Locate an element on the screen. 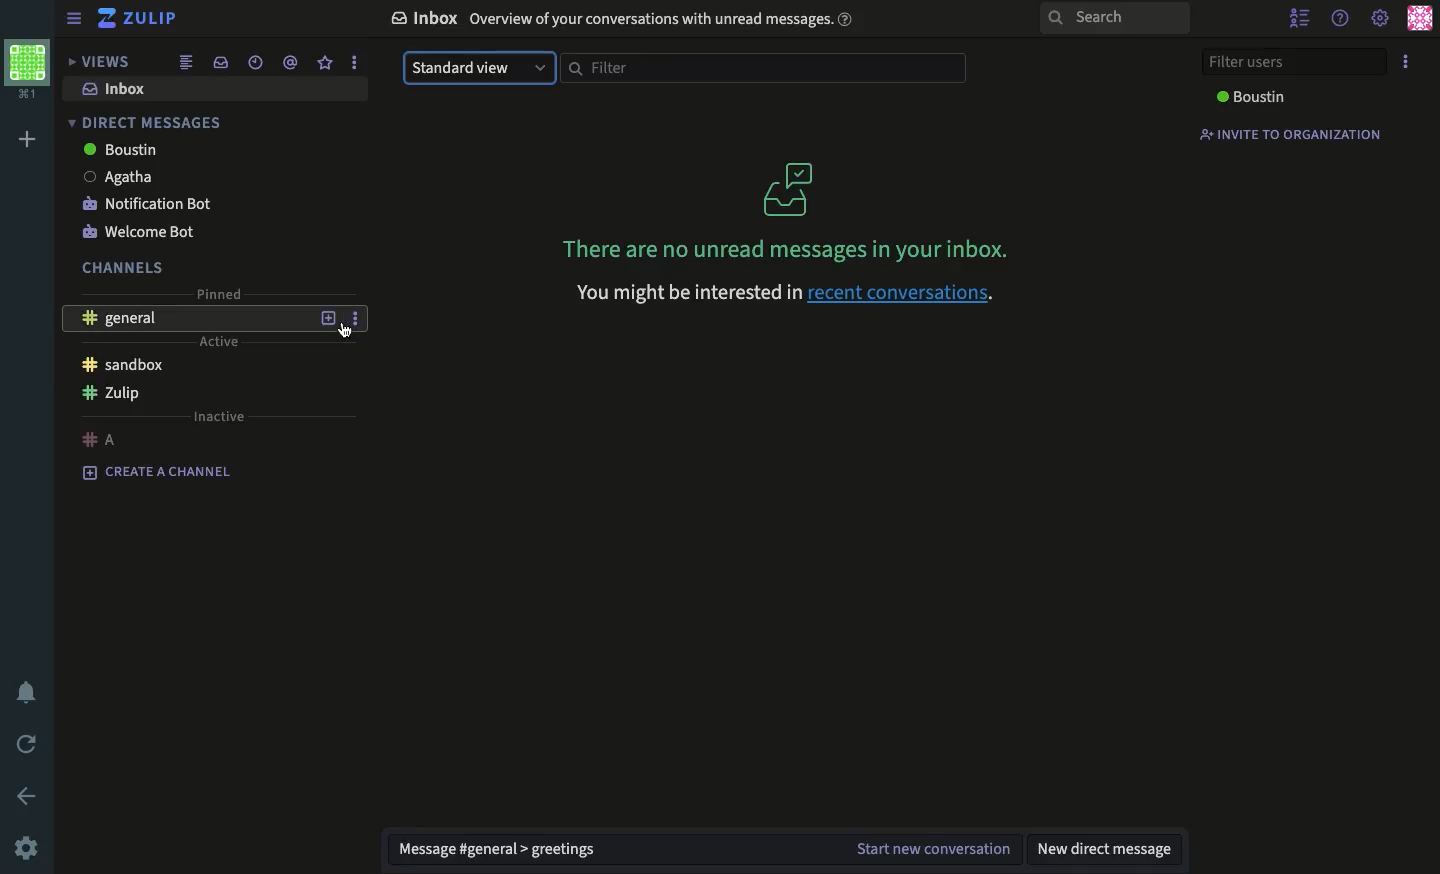  inbox is located at coordinates (117, 89).